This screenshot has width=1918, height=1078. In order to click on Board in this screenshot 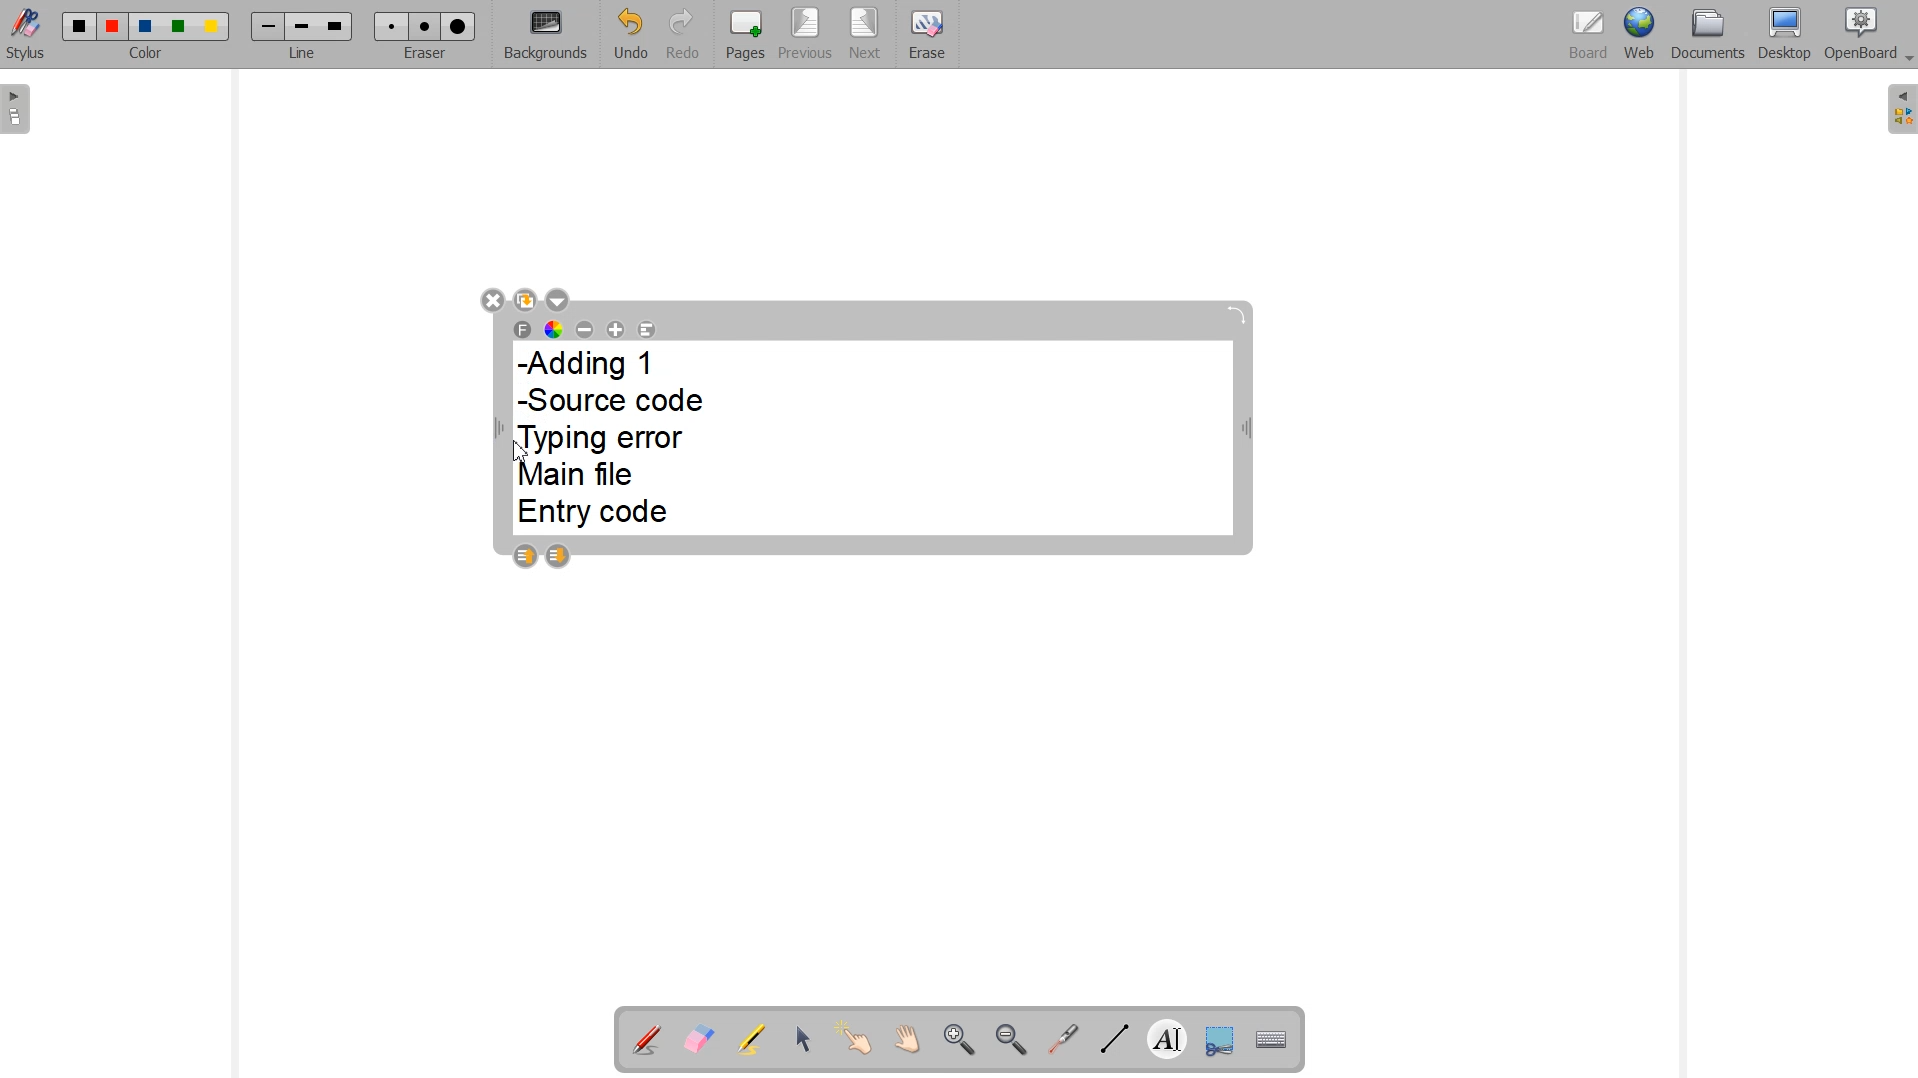, I will do `click(1589, 35)`.